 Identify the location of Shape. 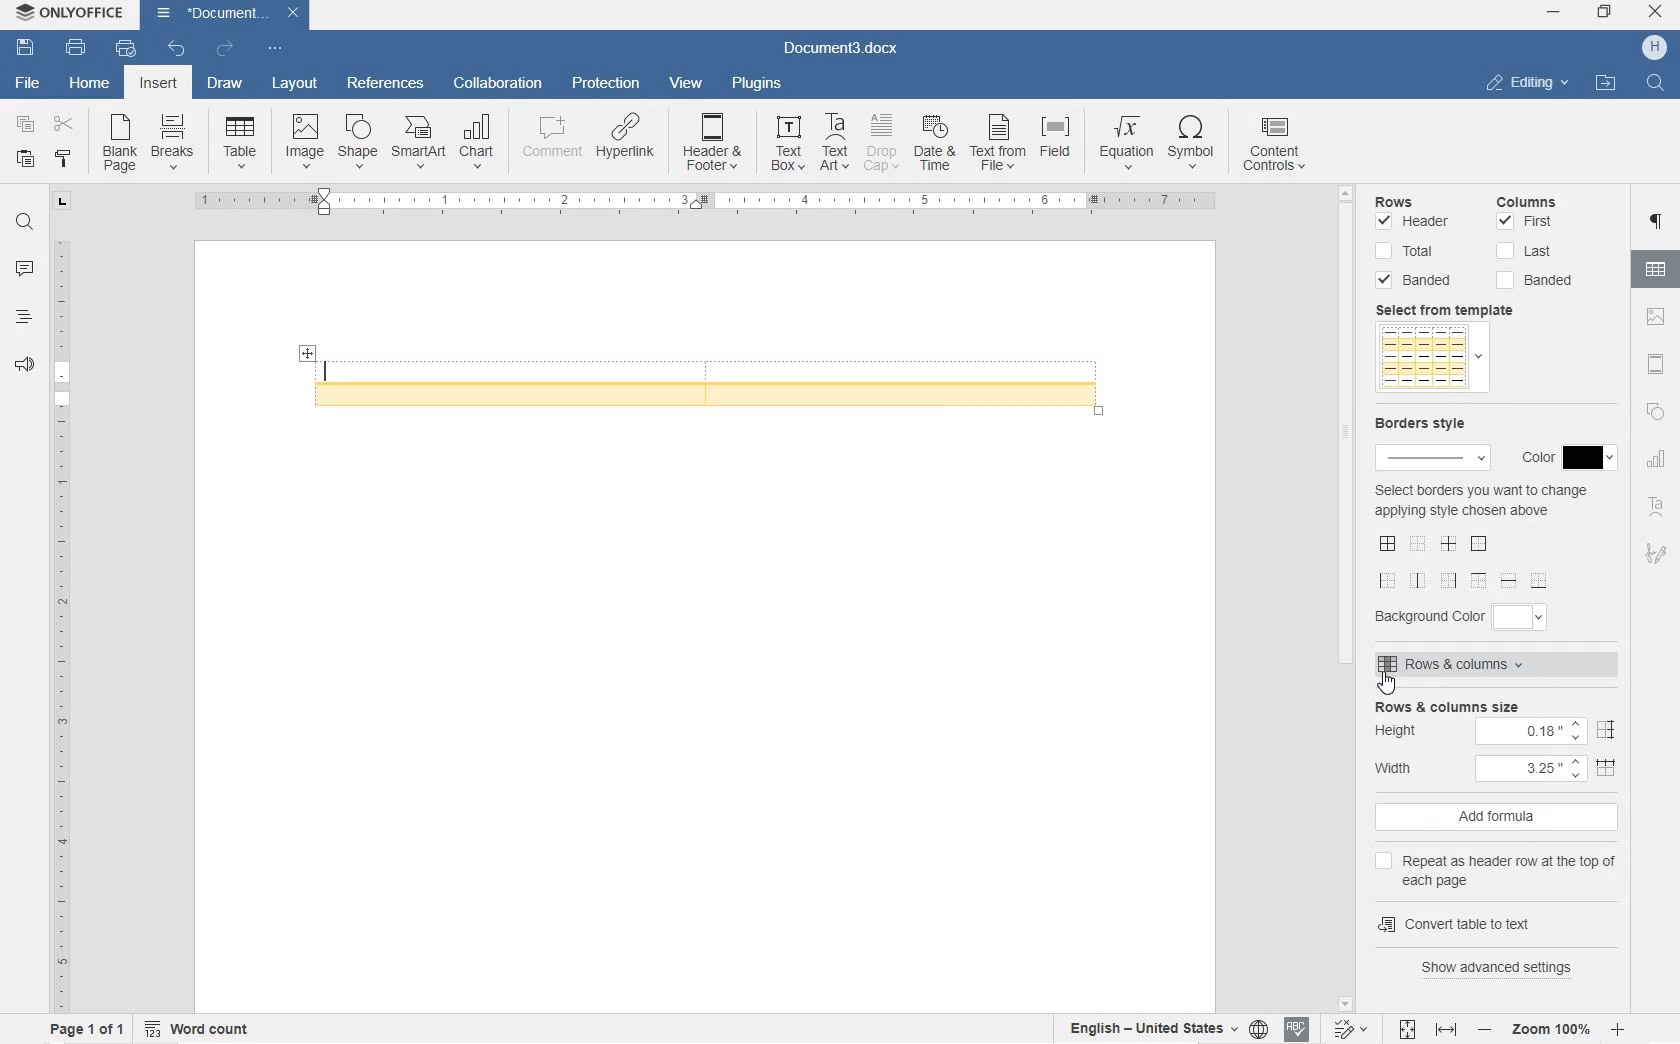
(357, 141).